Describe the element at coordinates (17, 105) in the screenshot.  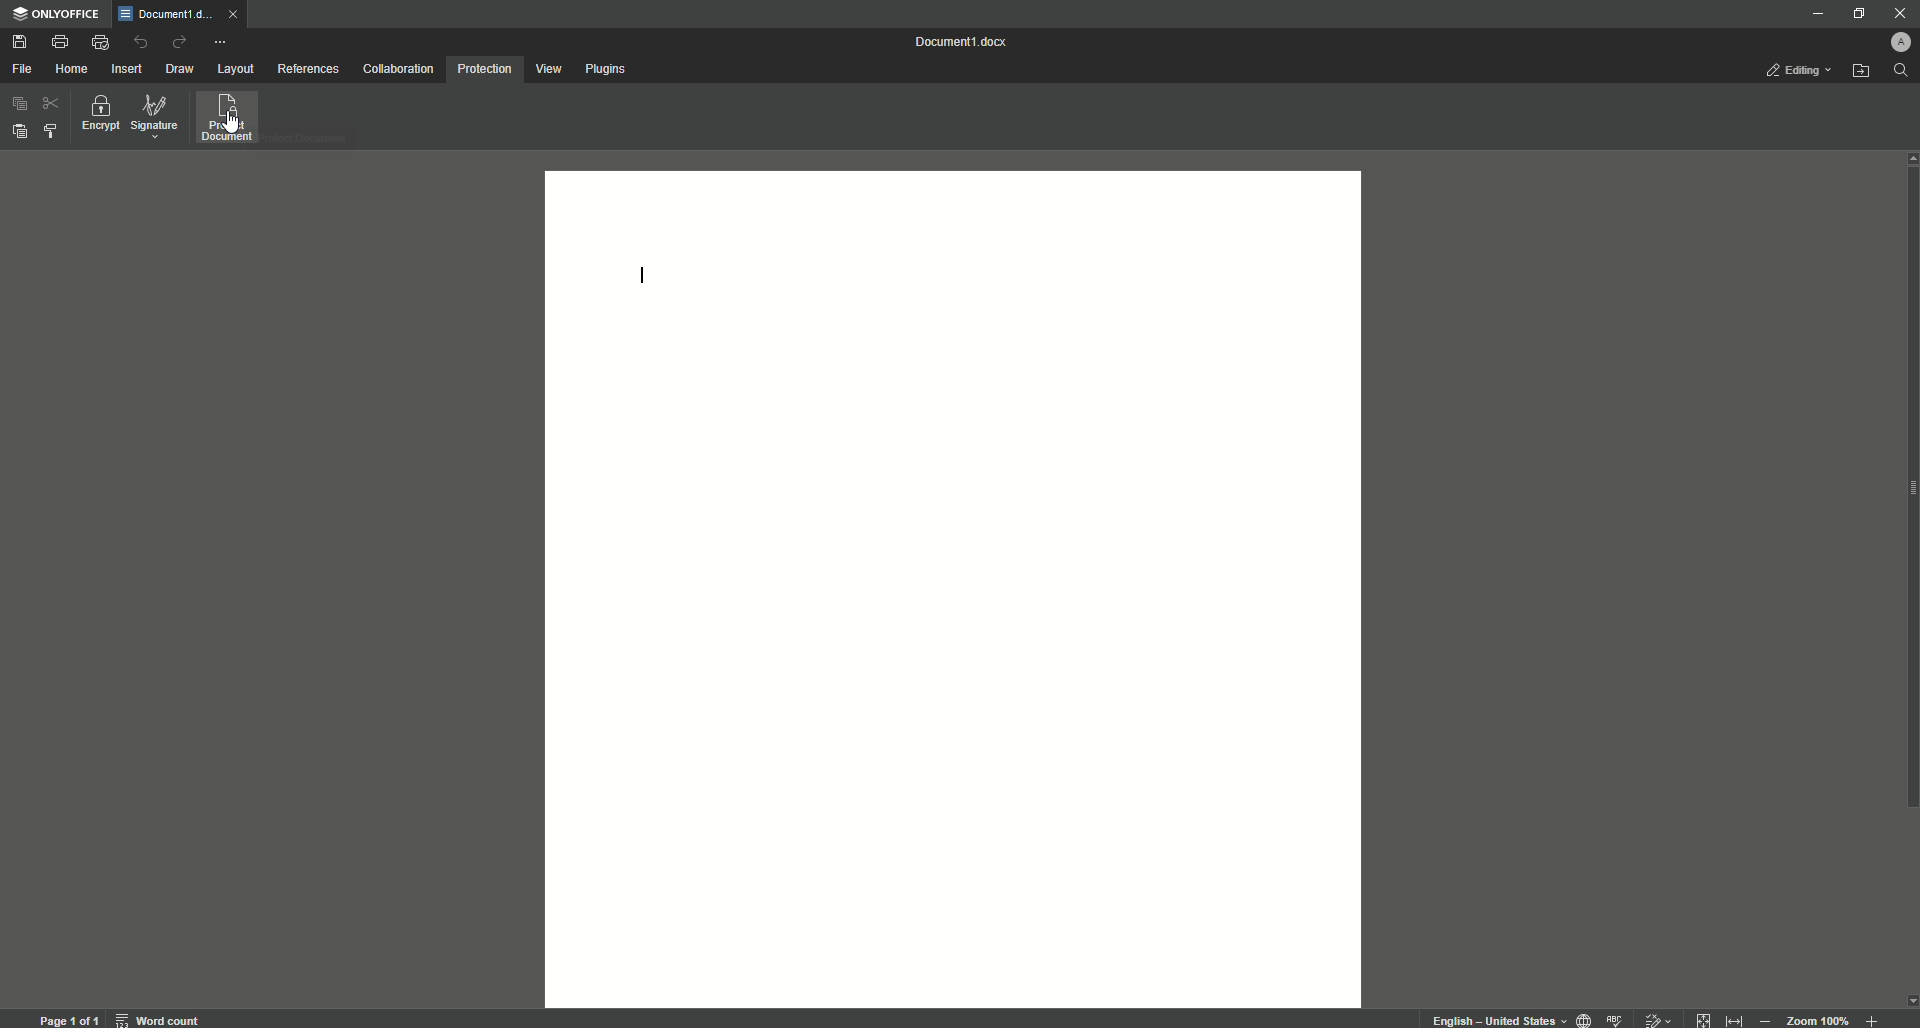
I see `Copy` at that location.